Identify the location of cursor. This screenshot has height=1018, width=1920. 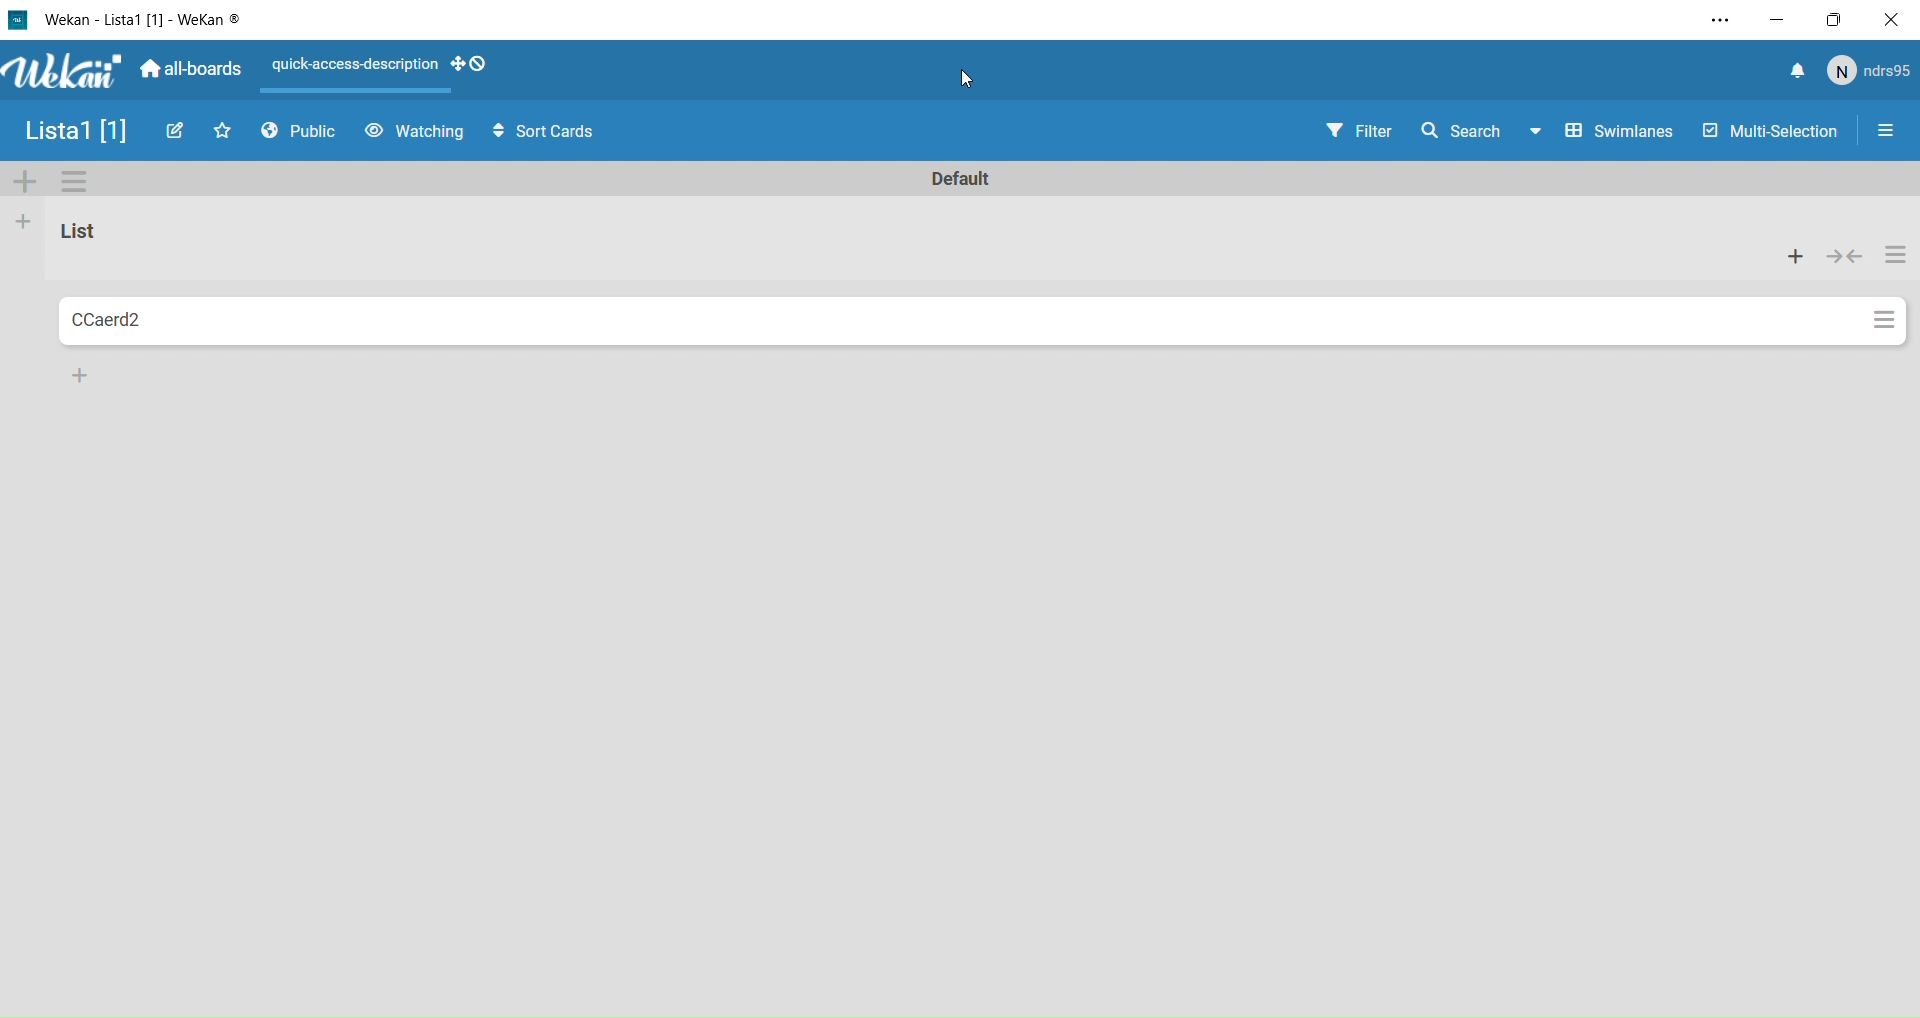
(971, 79).